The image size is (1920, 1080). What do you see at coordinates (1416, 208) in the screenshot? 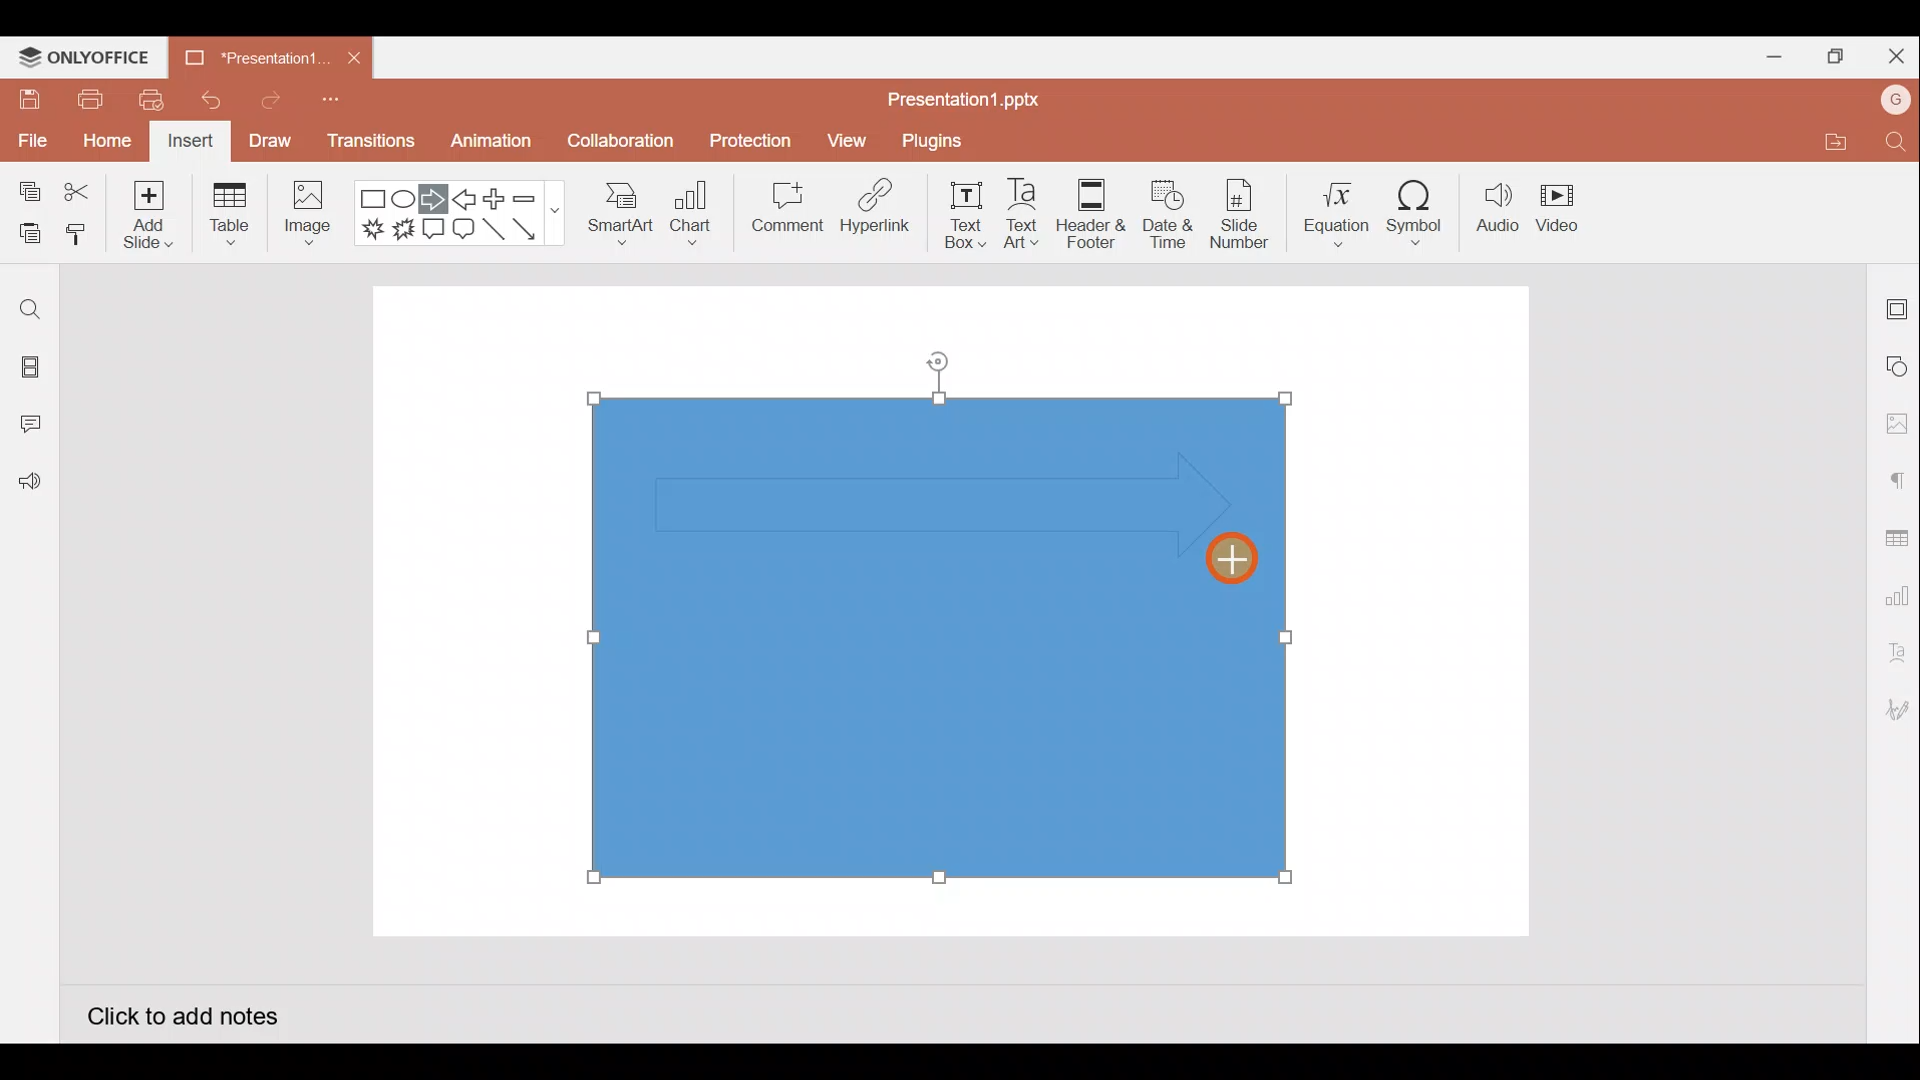
I see `Symbol` at bounding box center [1416, 208].